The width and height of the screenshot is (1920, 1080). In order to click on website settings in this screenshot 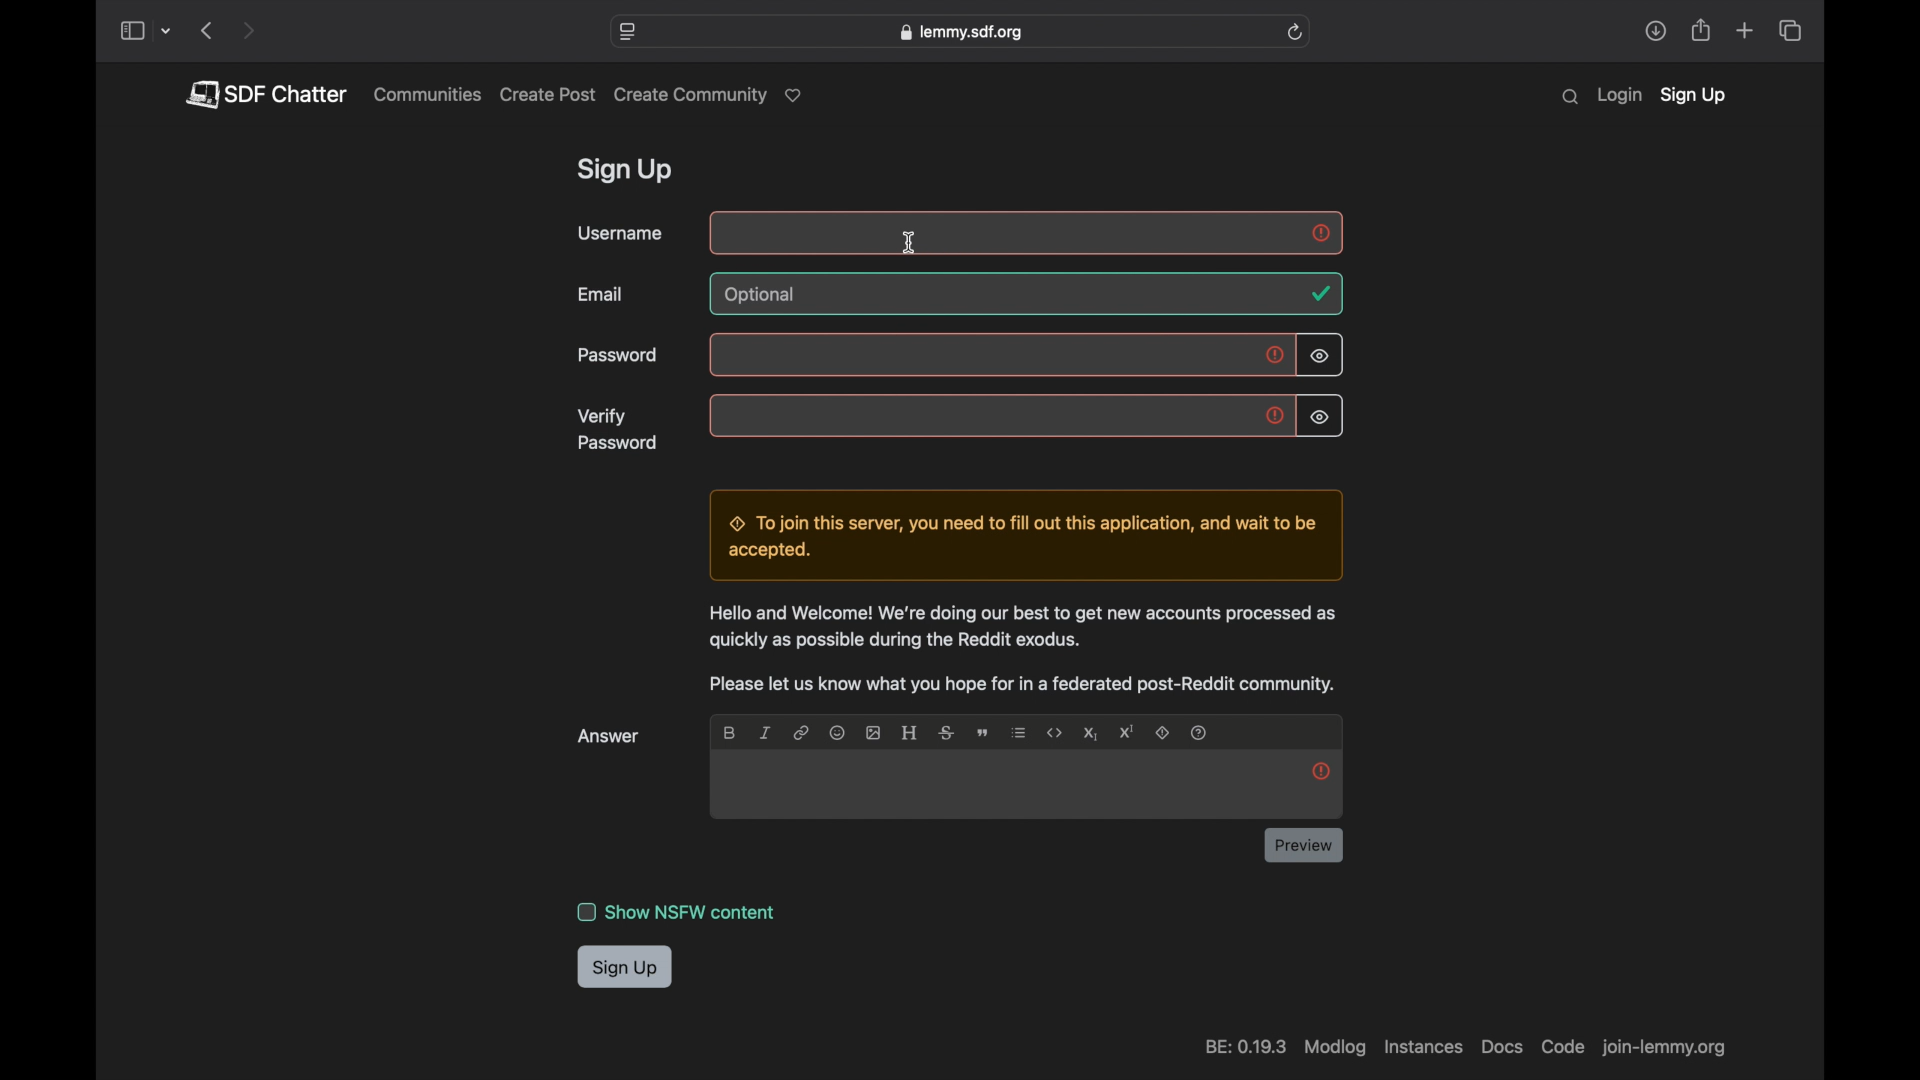, I will do `click(629, 32)`.